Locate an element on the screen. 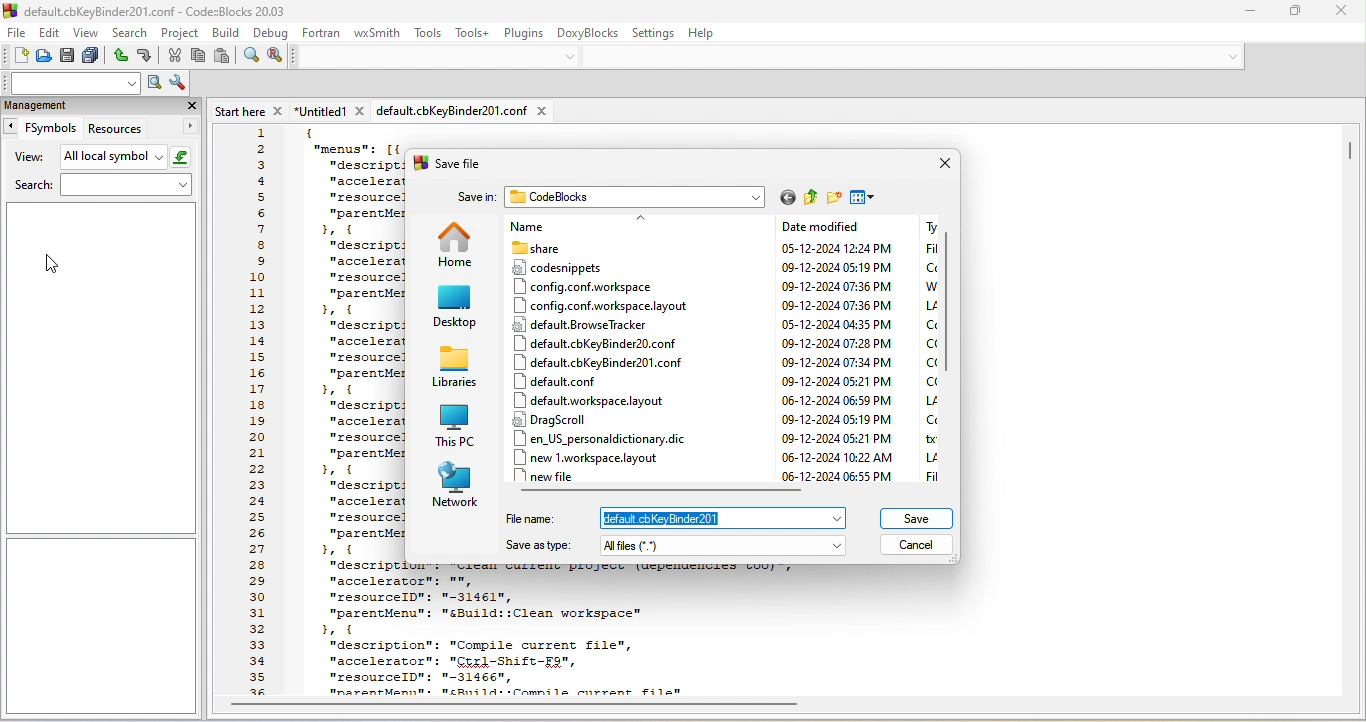 The width and height of the screenshot is (1366, 722). save is located at coordinates (68, 56).